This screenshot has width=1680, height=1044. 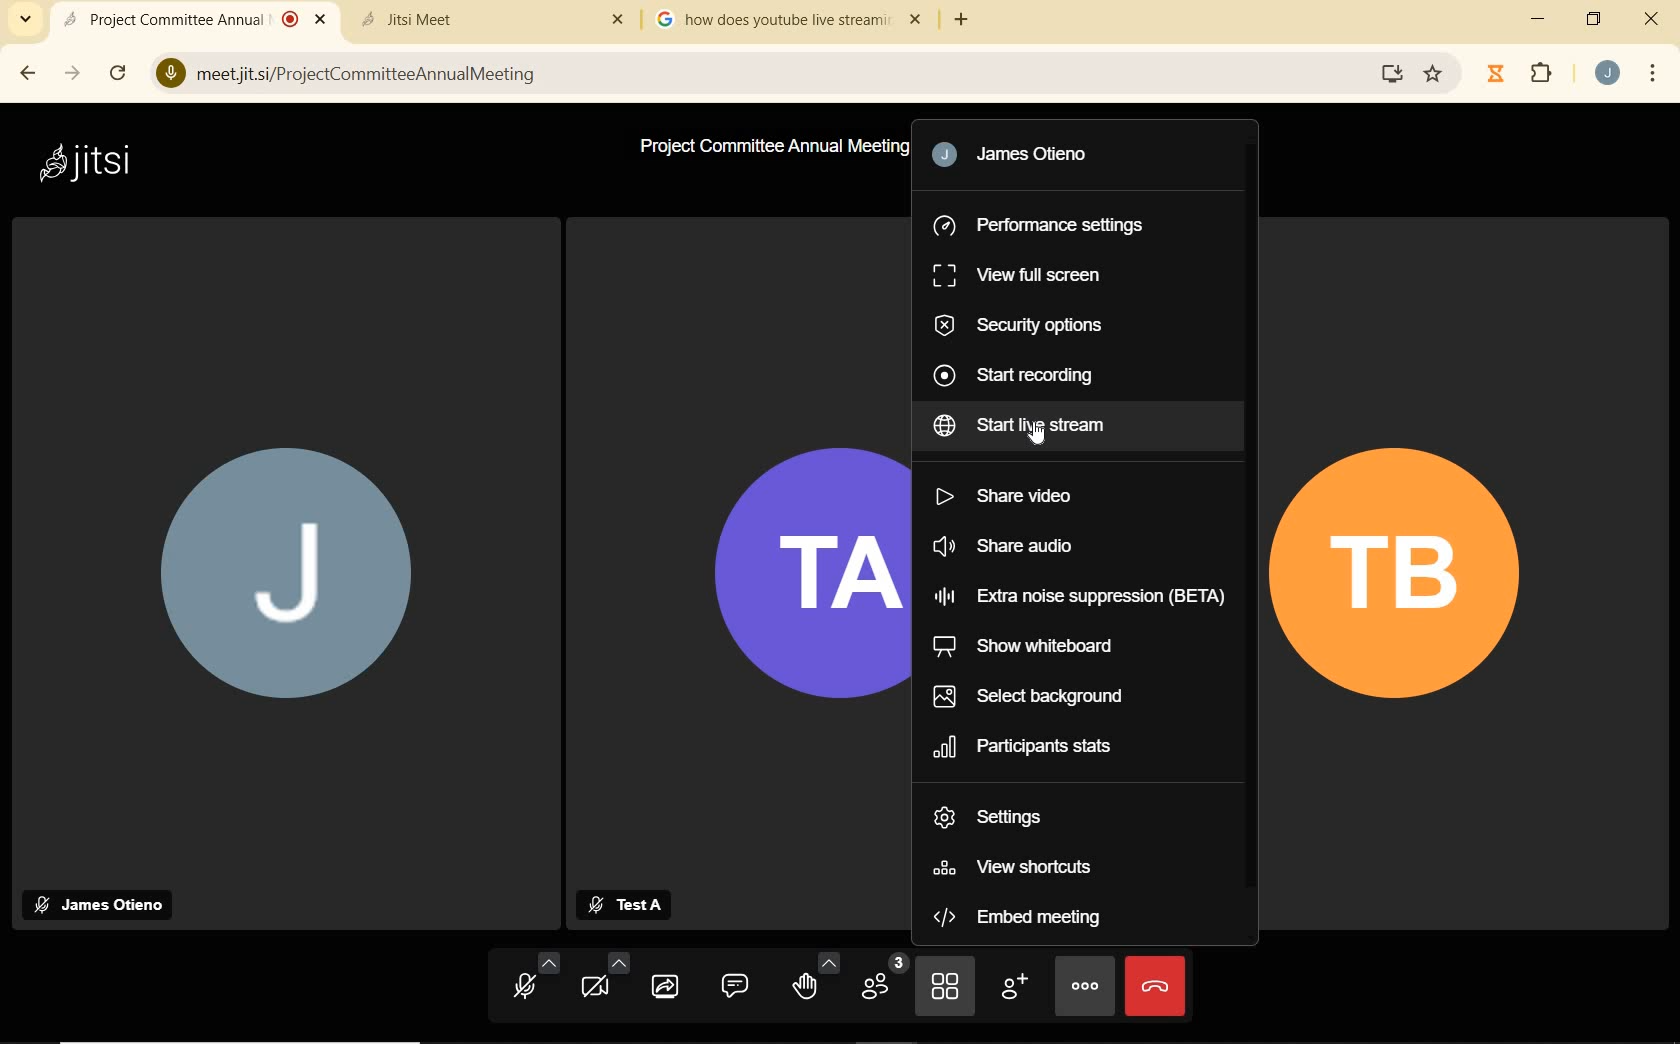 I want to click on Test A, so click(x=626, y=904).